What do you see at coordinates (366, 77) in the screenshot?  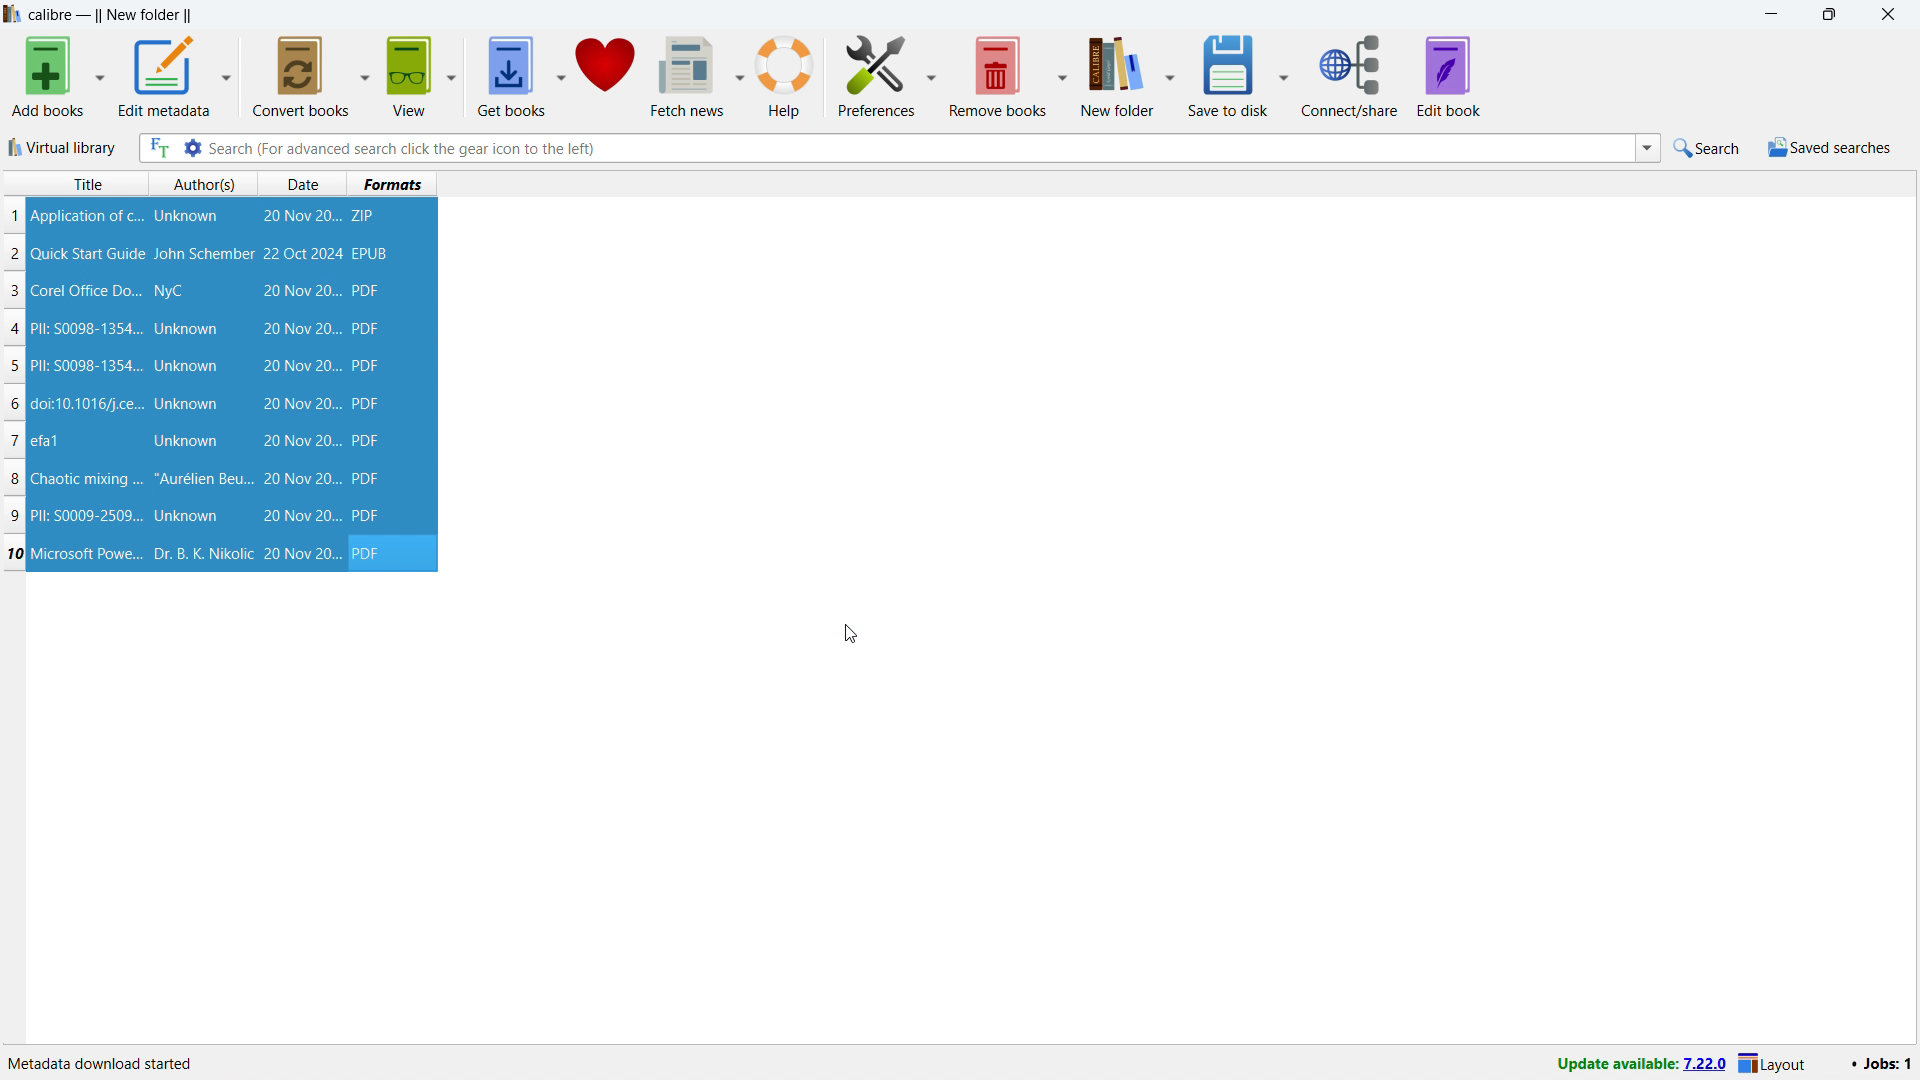 I see `convert books options` at bounding box center [366, 77].